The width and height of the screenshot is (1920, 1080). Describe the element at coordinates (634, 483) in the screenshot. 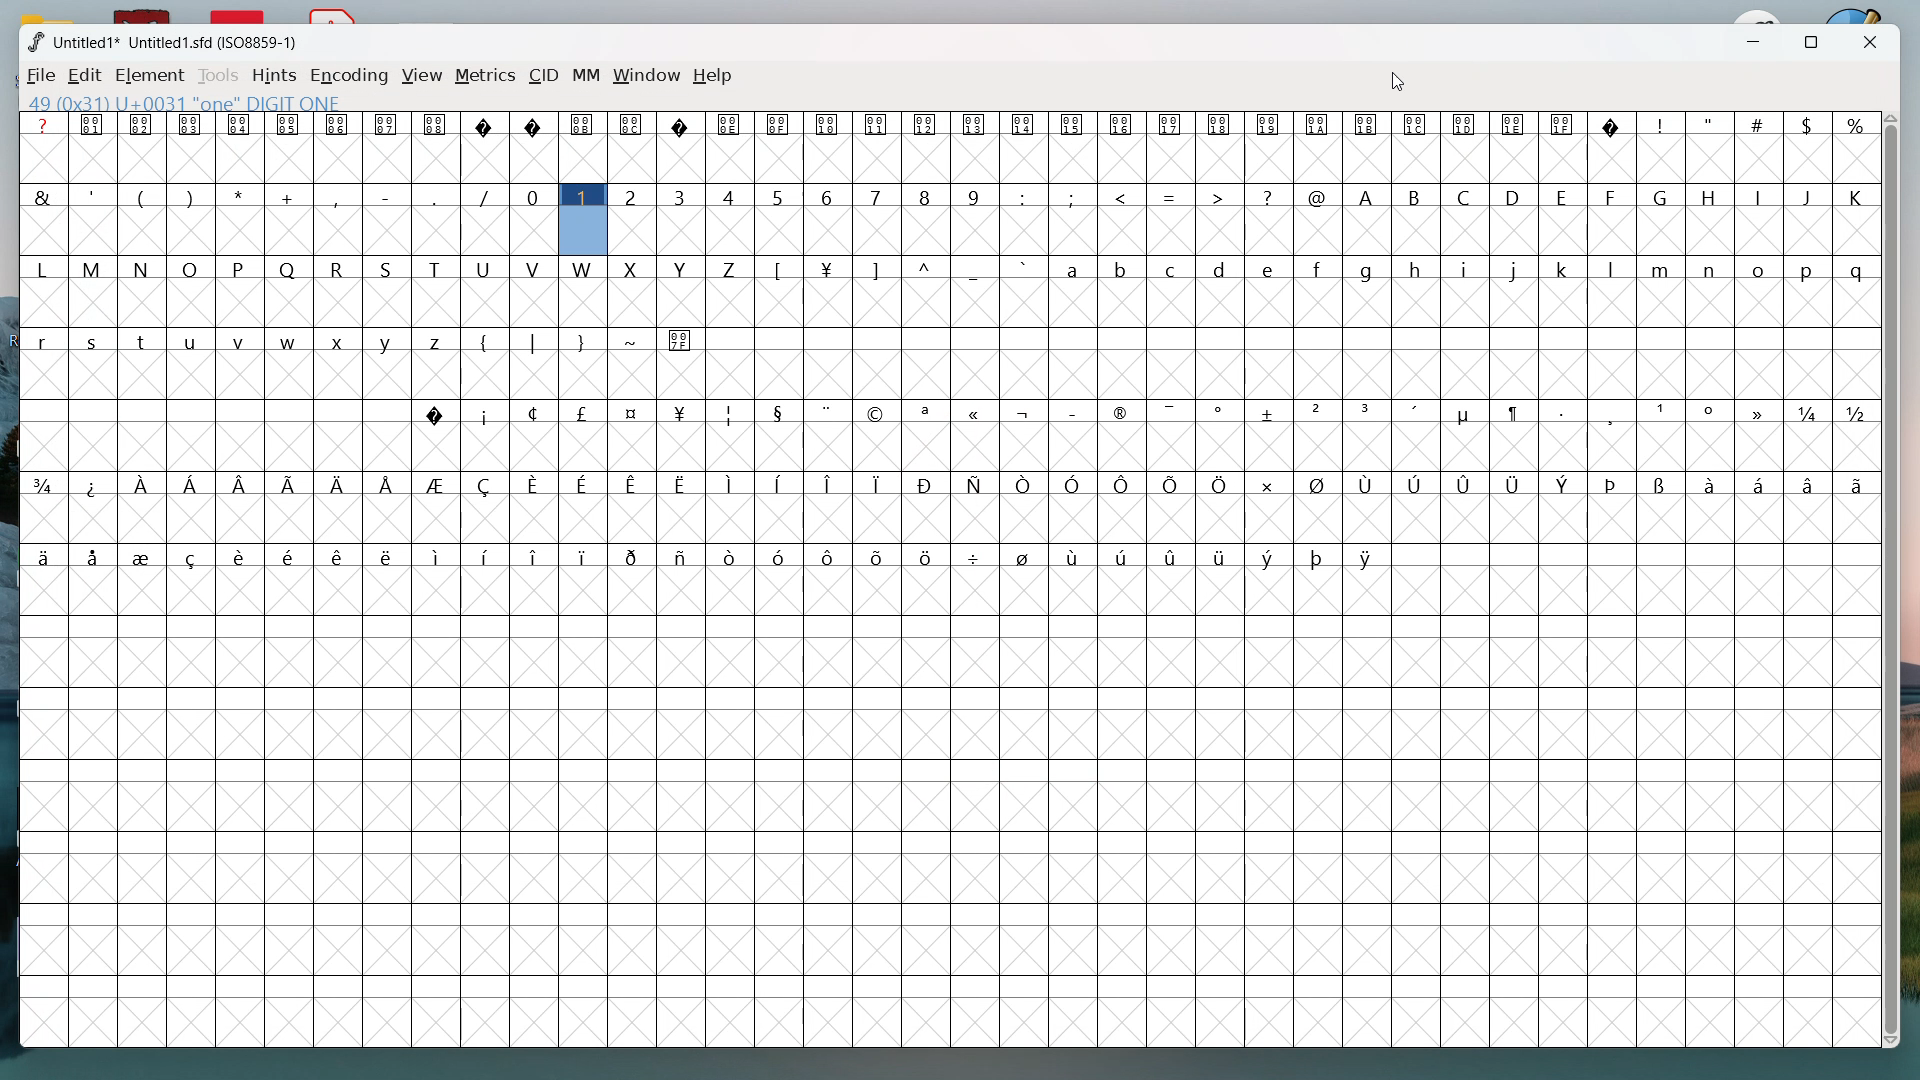

I see `symbol` at that location.